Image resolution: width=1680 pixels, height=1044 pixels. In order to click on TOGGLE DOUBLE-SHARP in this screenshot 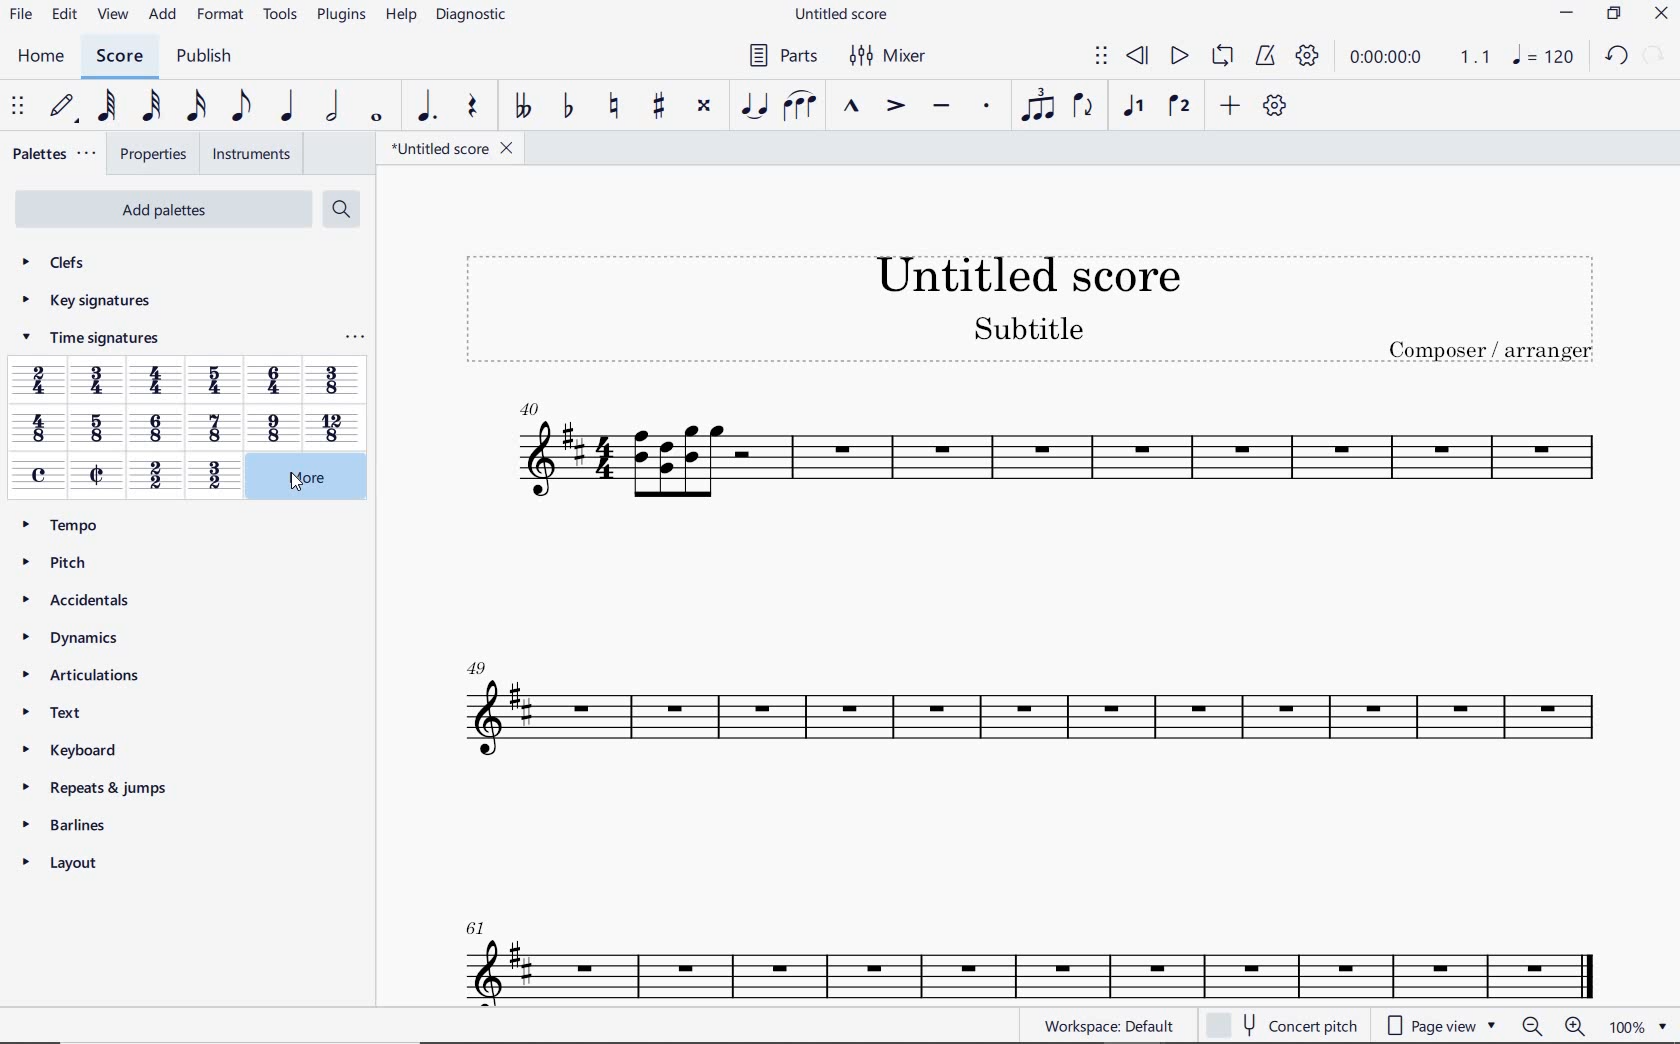, I will do `click(704, 106)`.